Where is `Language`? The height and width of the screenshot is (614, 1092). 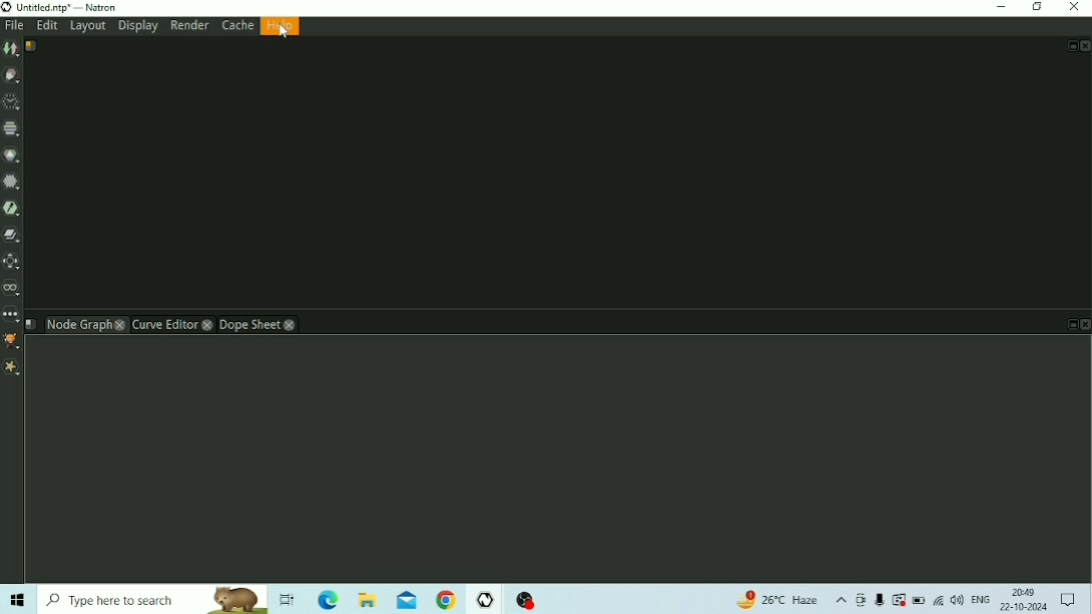 Language is located at coordinates (981, 597).